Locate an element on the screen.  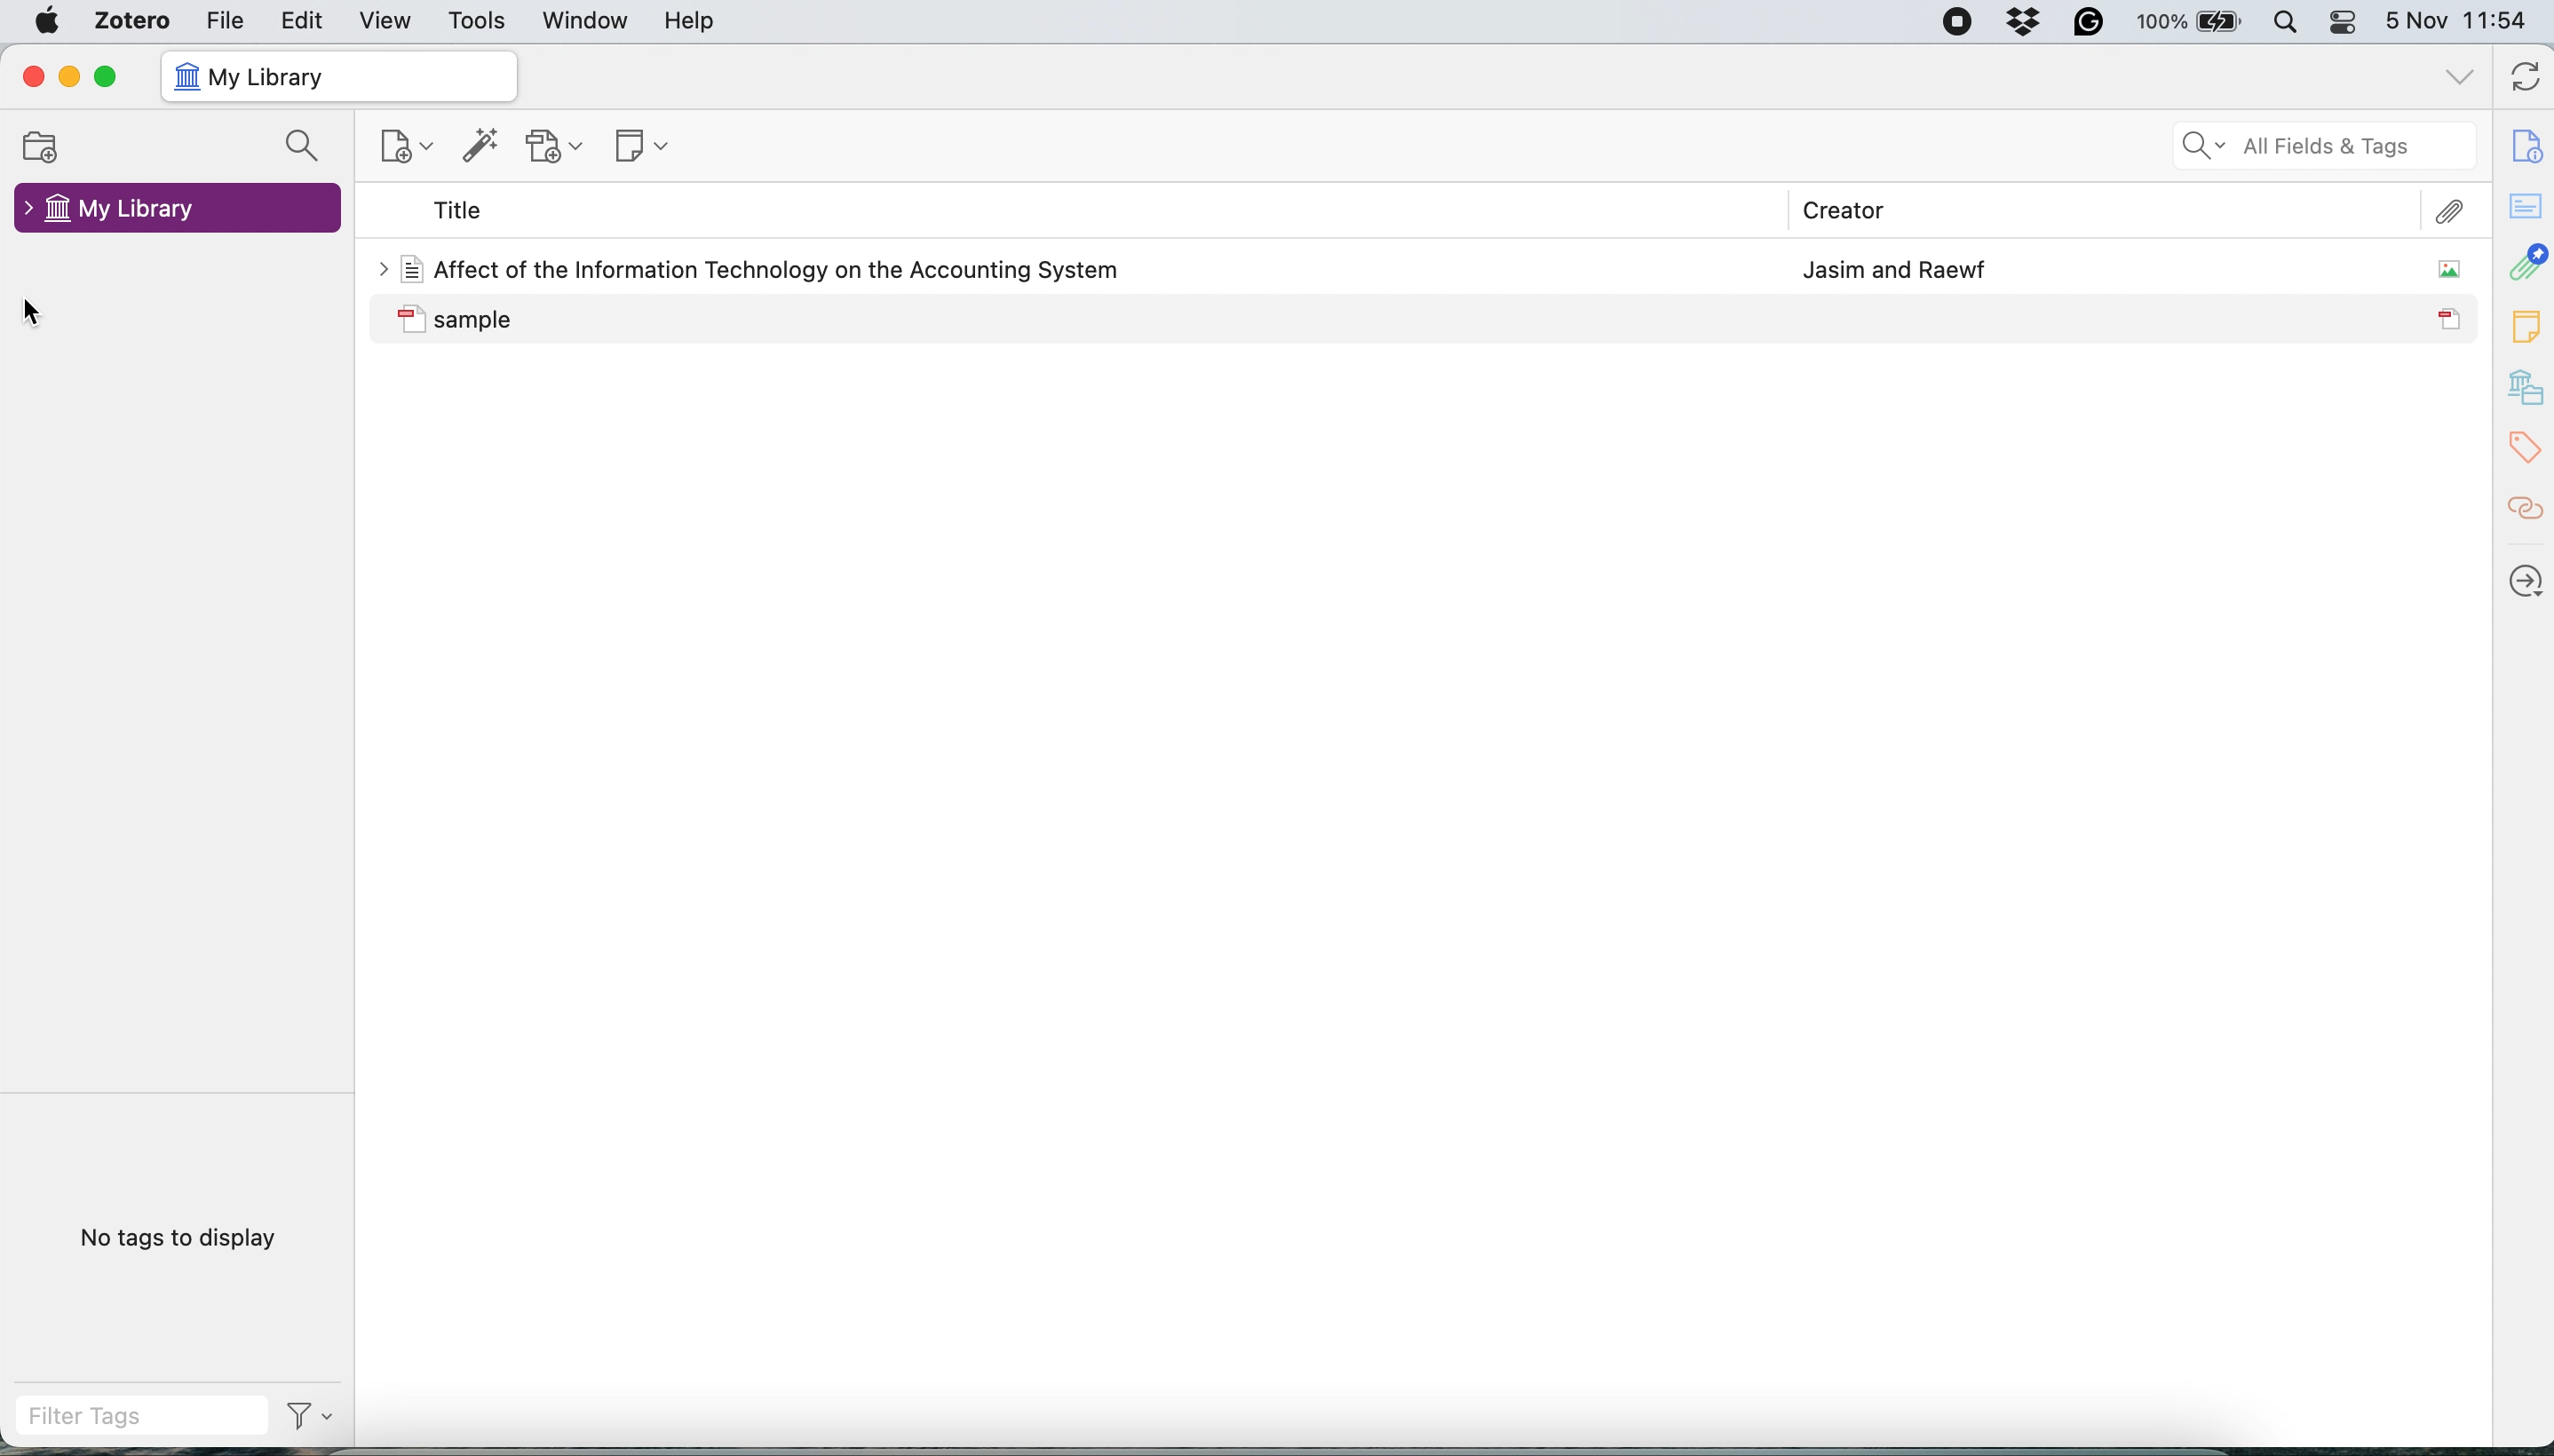
grammarly is located at coordinates (2085, 22).